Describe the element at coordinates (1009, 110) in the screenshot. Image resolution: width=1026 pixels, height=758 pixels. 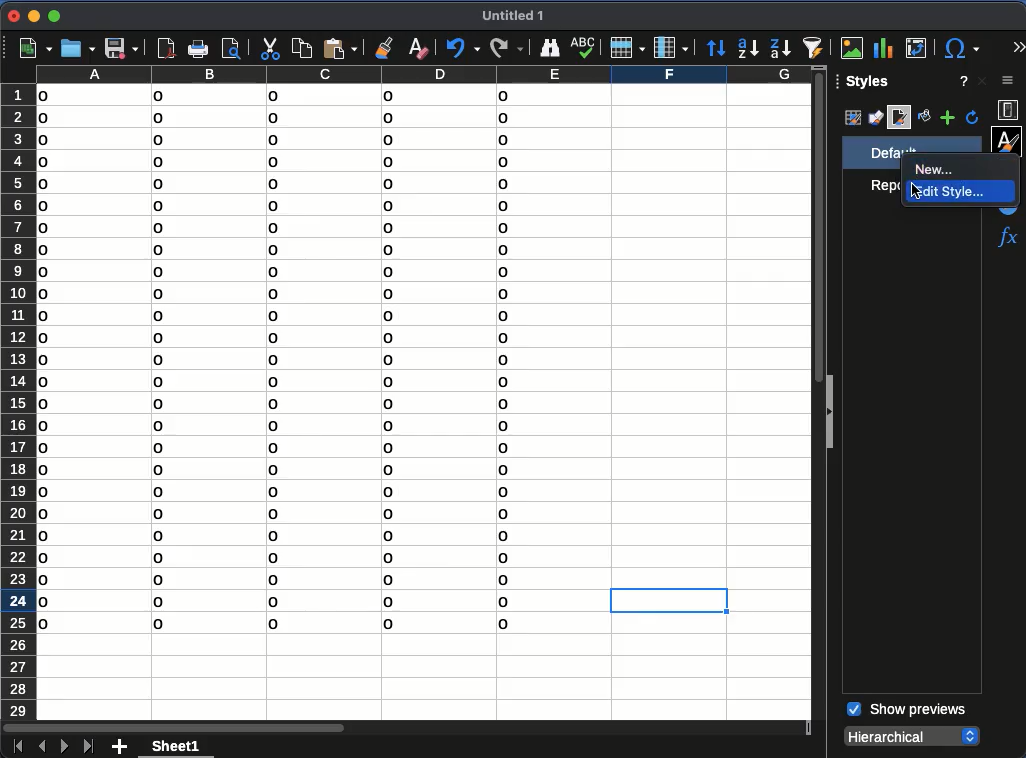
I see `properties` at that location.